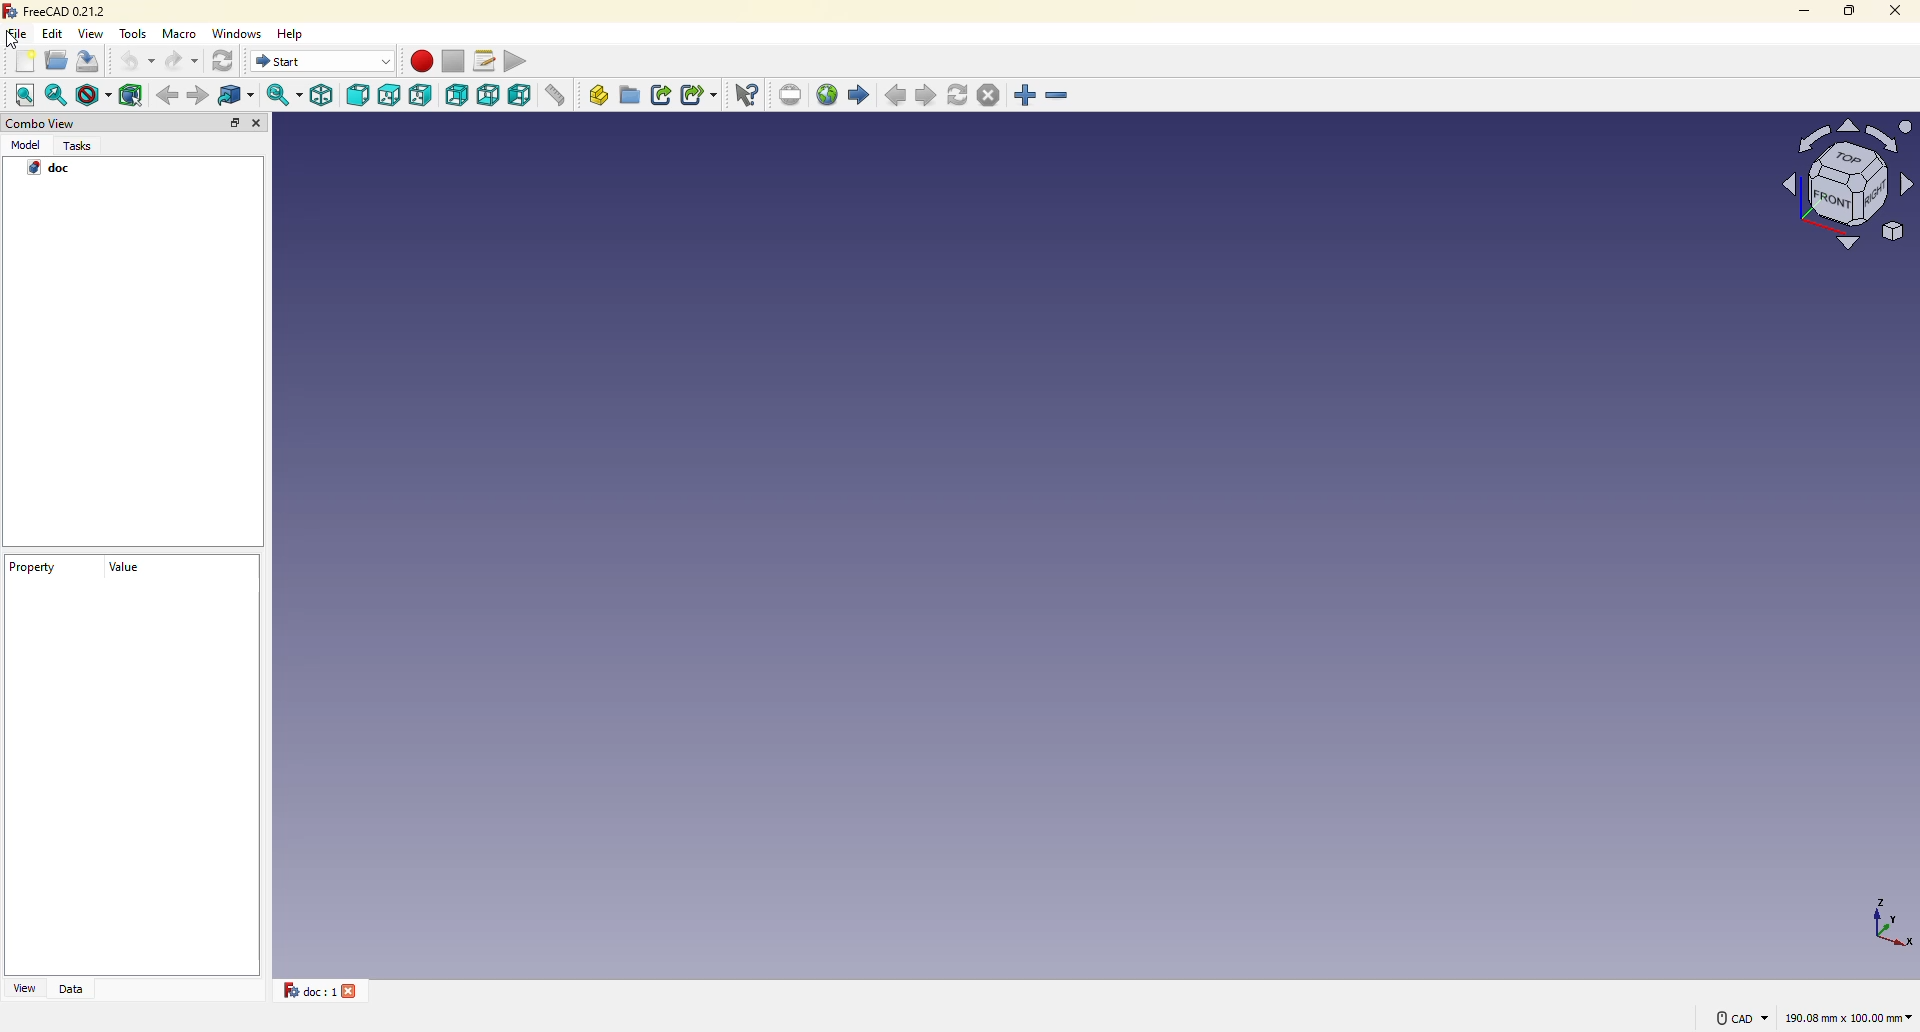  What do you see at coordinates (792, 94) in the screenshot?
I see `set url` at bounding box center [792, 94].